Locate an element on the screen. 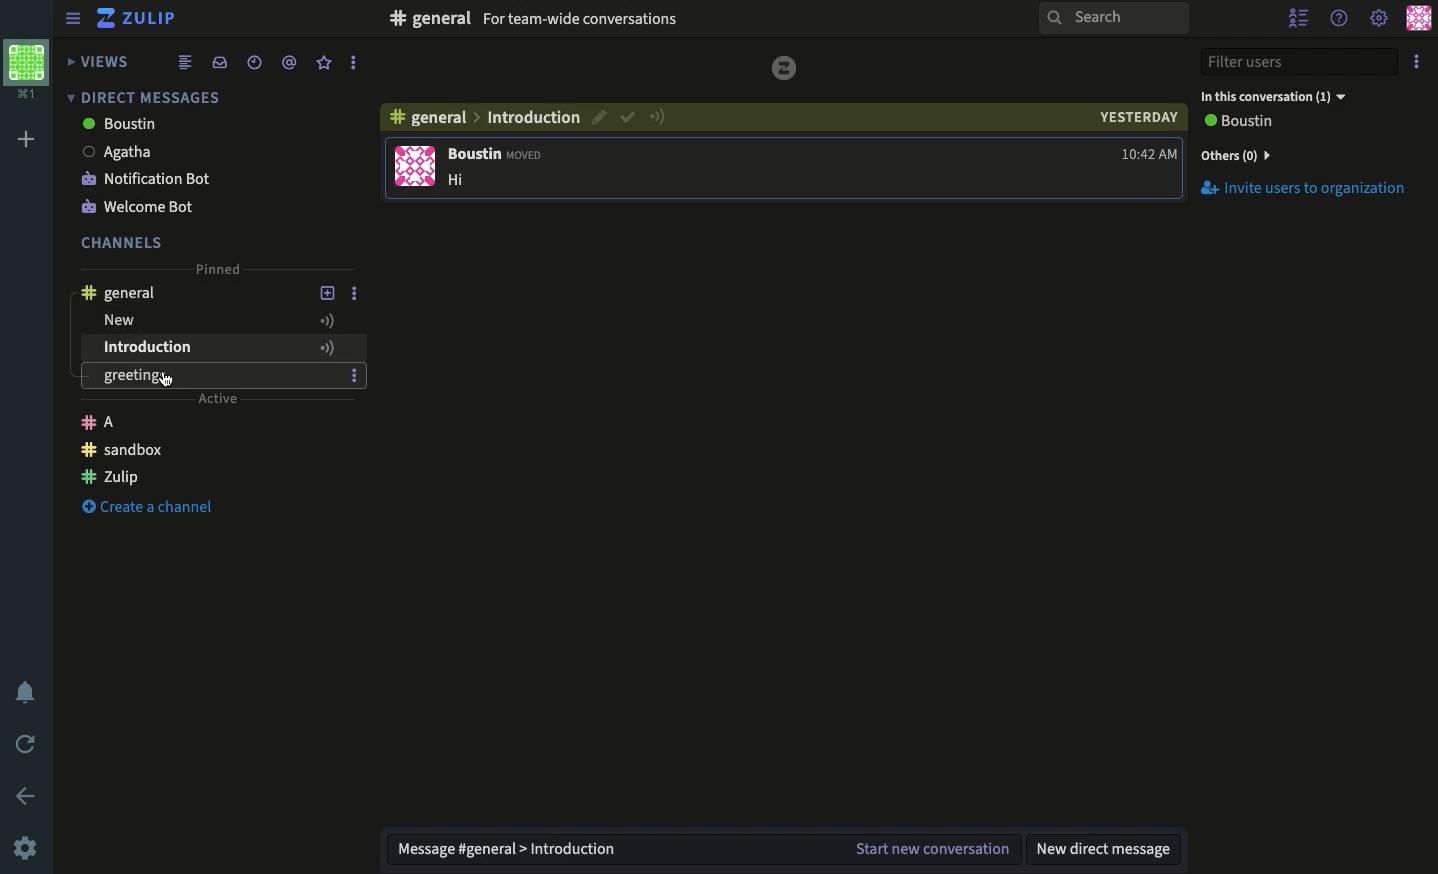 The image size is (1438, 874). User is located at coordinates (1237, 121).